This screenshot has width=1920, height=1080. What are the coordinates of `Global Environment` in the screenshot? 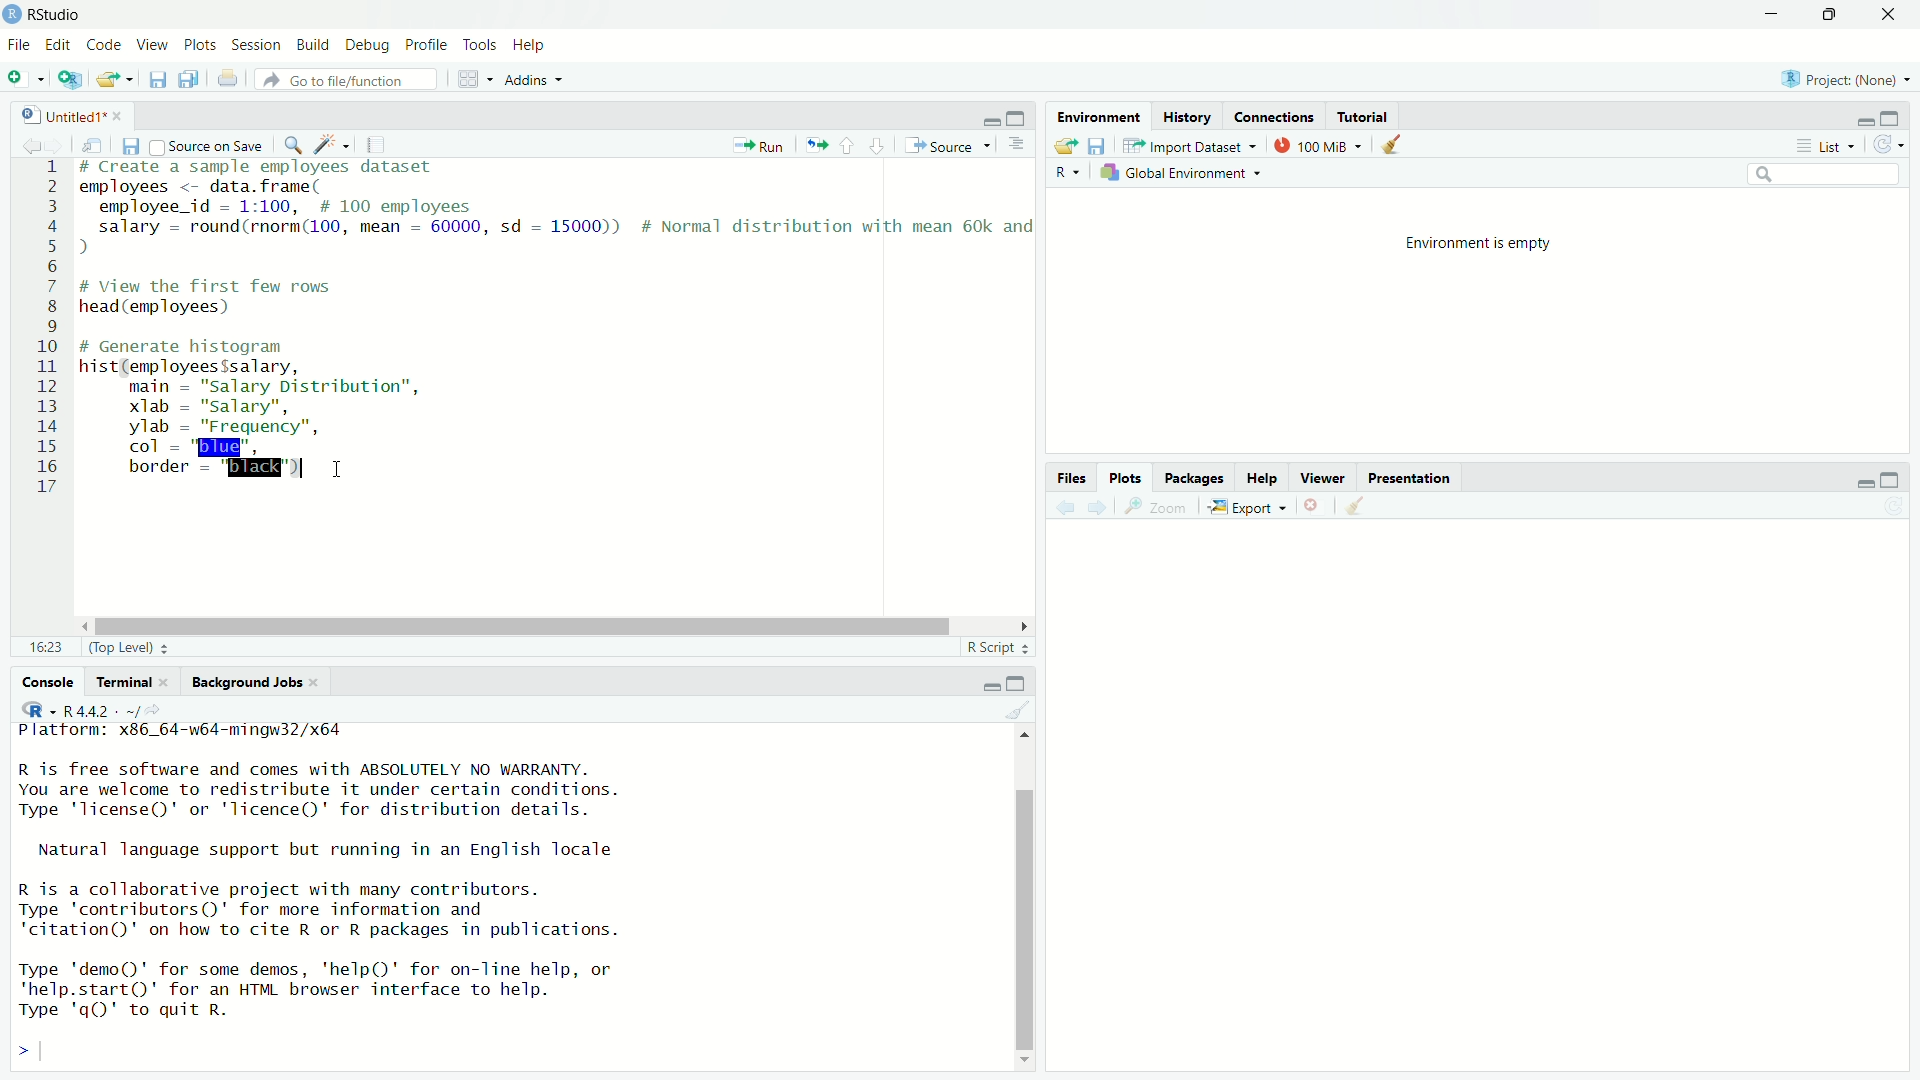 It's located at (1182, 173).